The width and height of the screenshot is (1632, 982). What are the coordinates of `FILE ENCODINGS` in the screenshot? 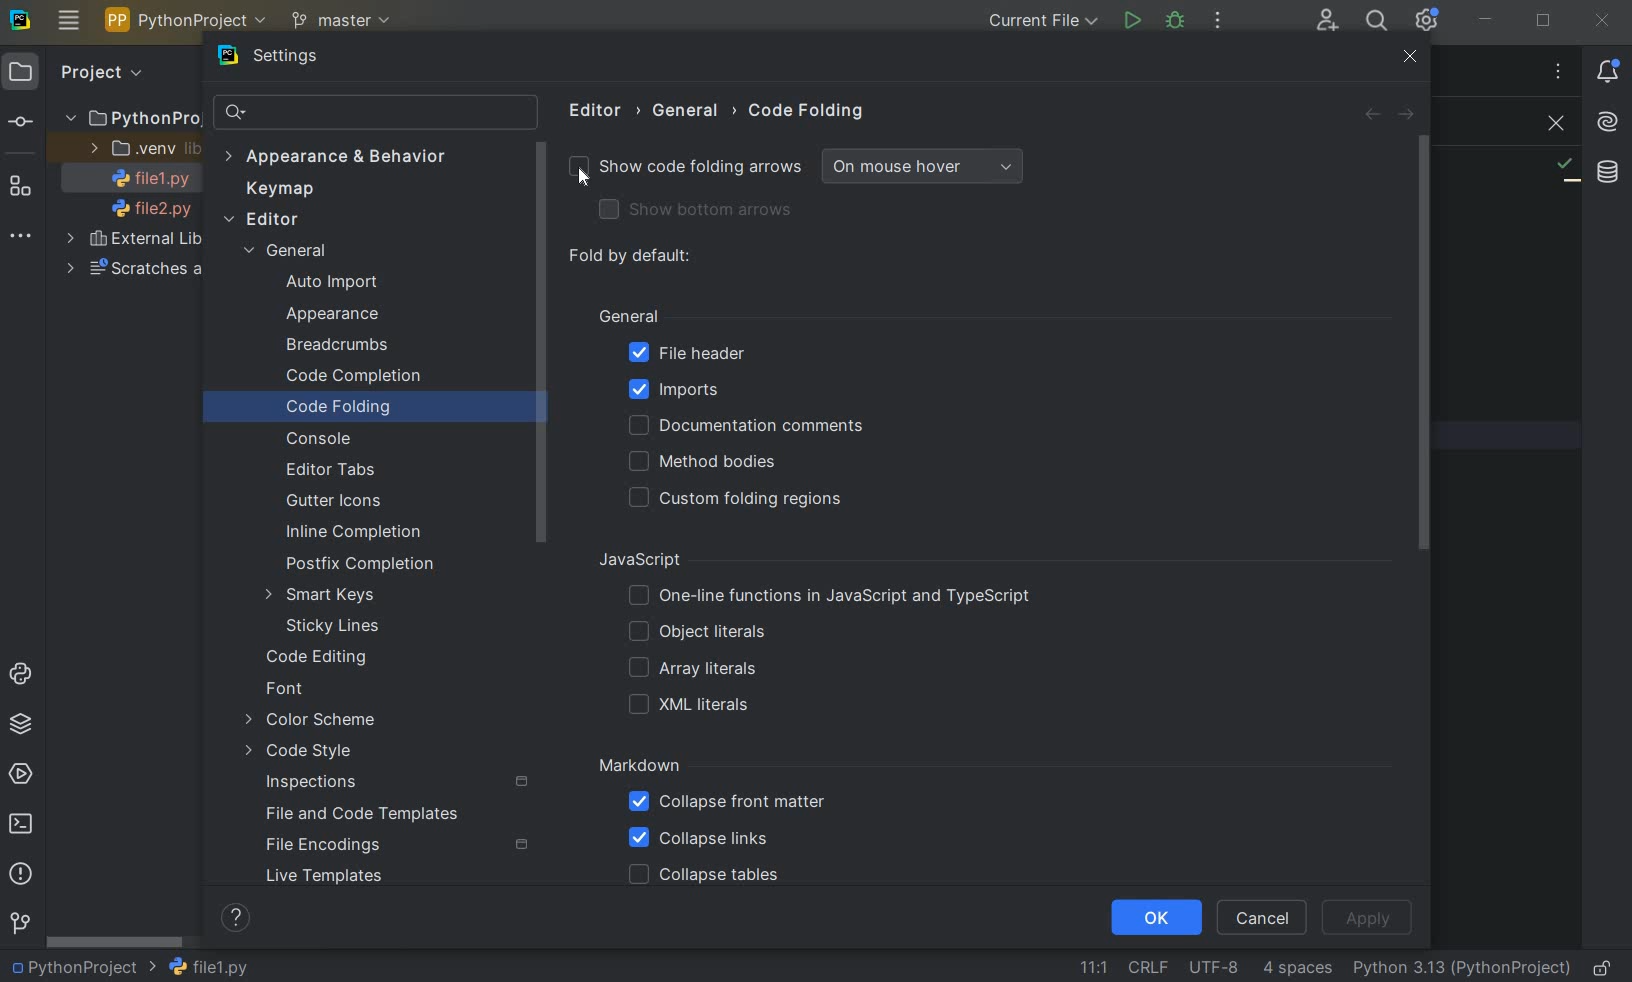 It's located at (396, 845).